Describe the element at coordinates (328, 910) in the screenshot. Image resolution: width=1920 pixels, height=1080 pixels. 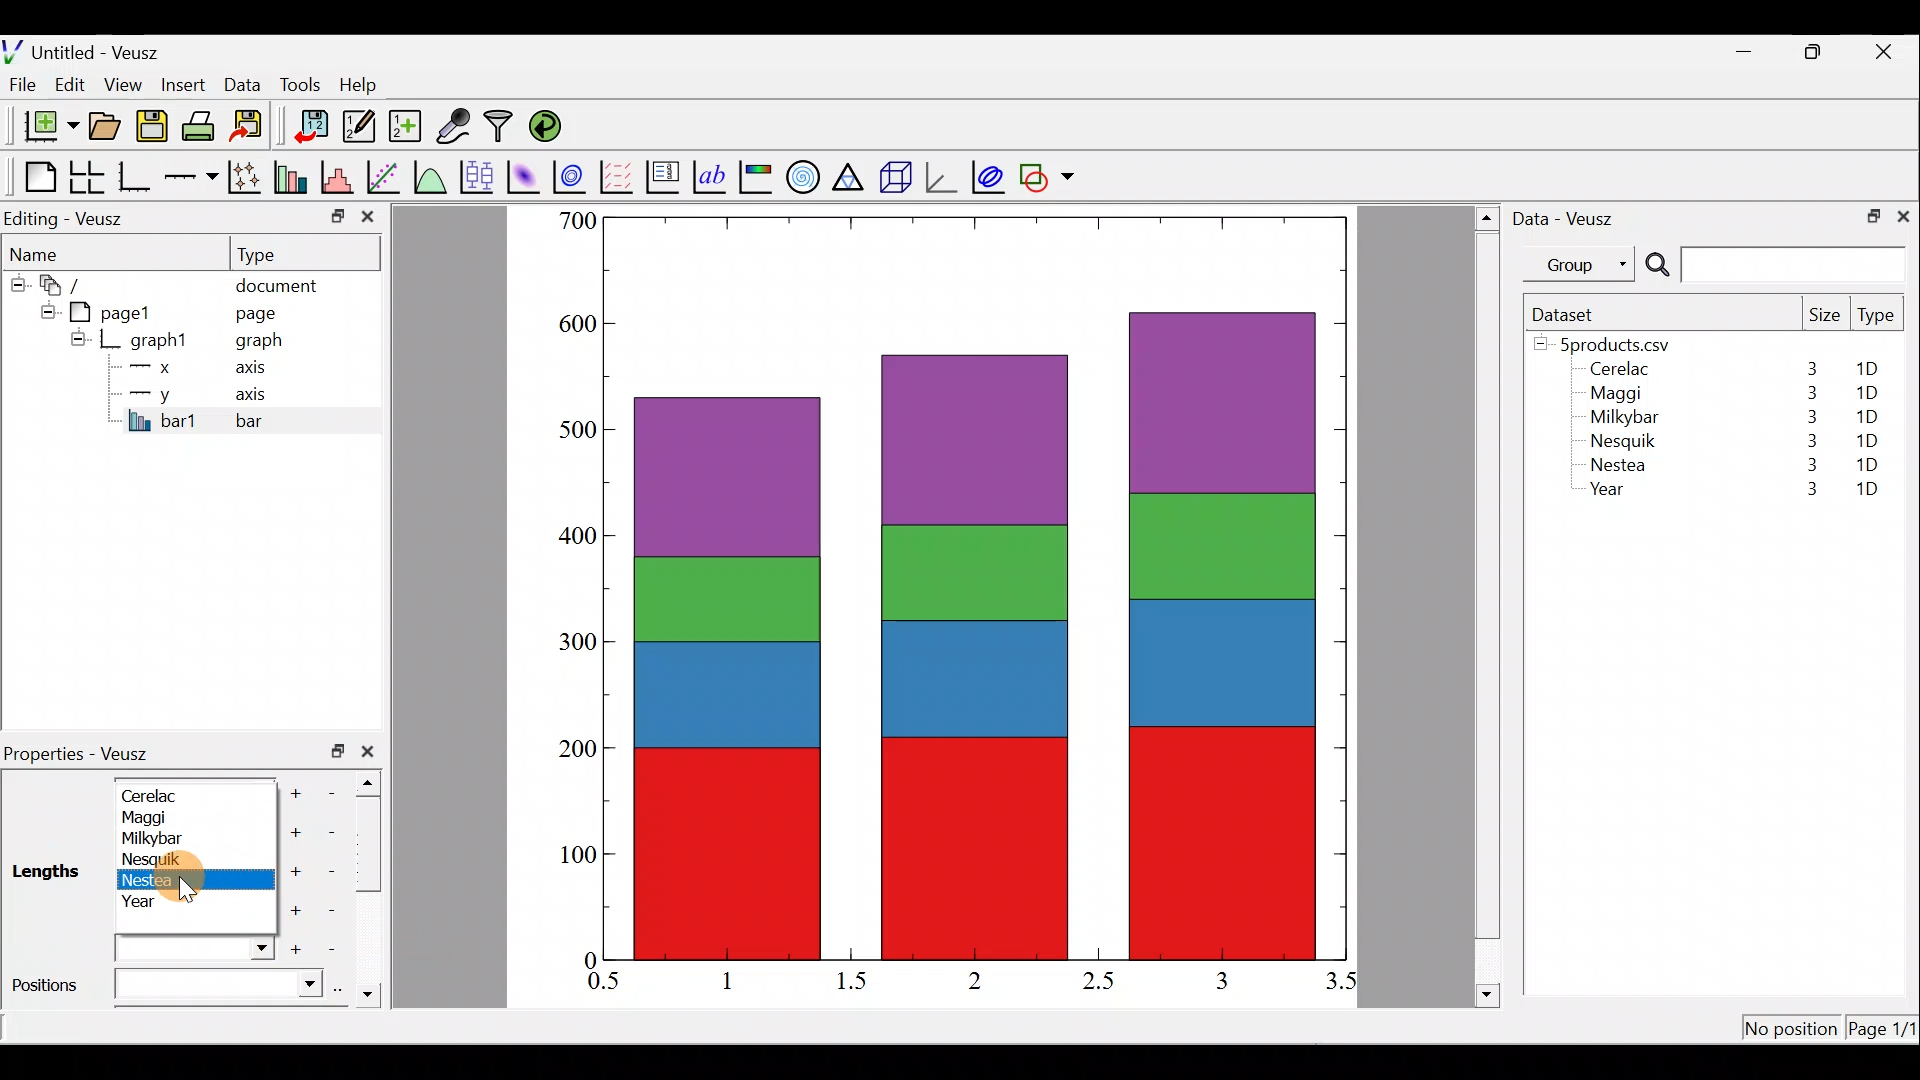
I see `Remove item` at that location.